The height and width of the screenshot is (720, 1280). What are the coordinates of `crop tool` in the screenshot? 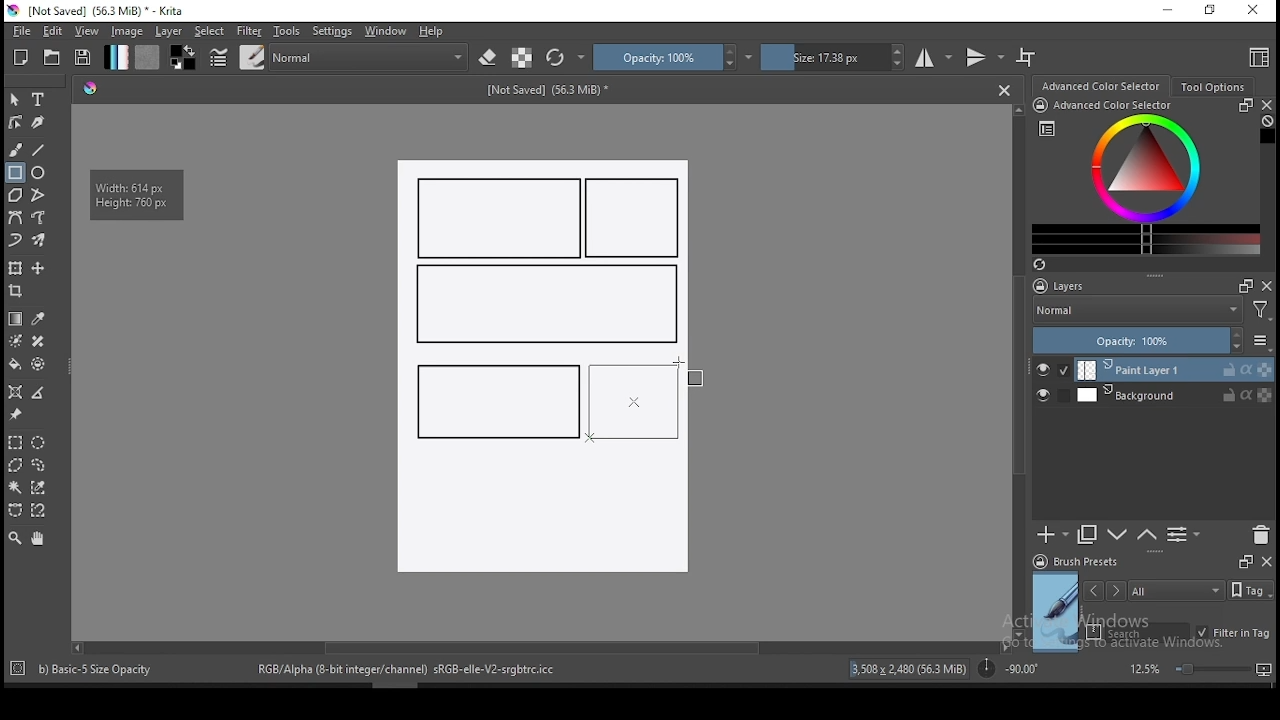 It's located at (18, 293).